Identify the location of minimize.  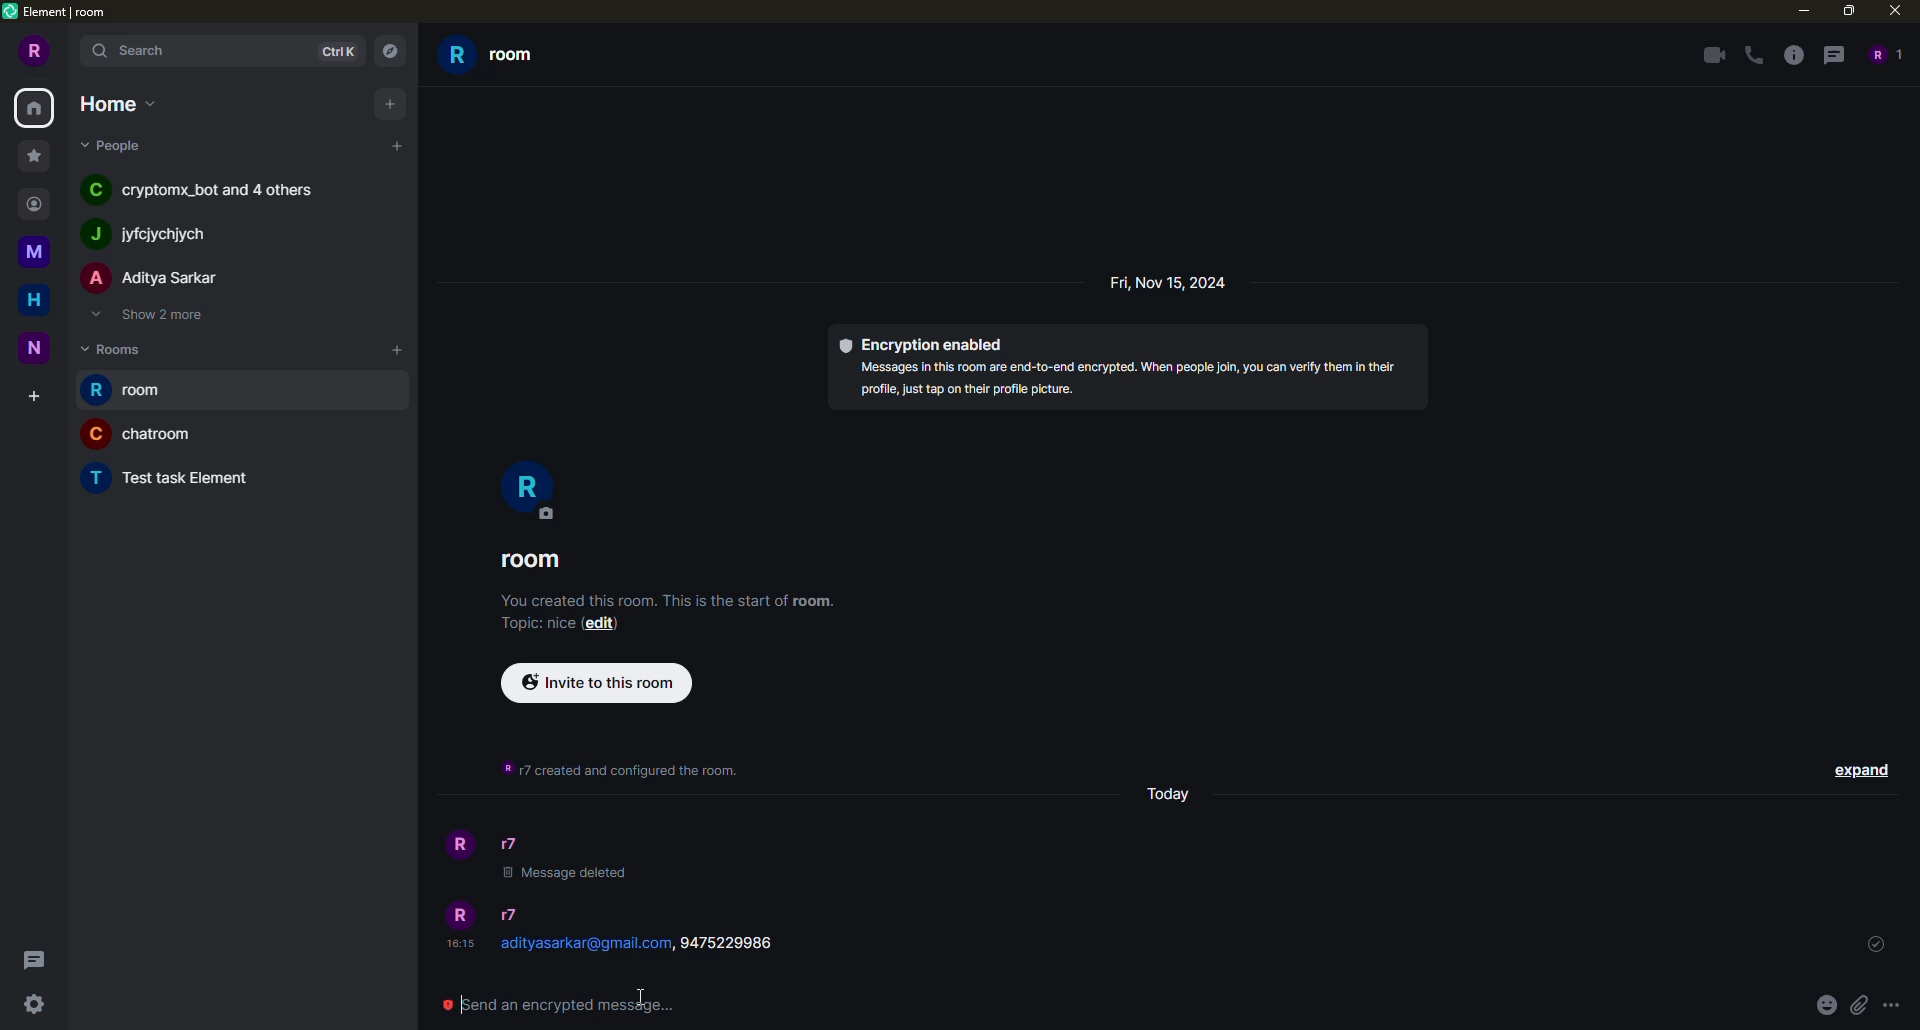
(1800, 11).